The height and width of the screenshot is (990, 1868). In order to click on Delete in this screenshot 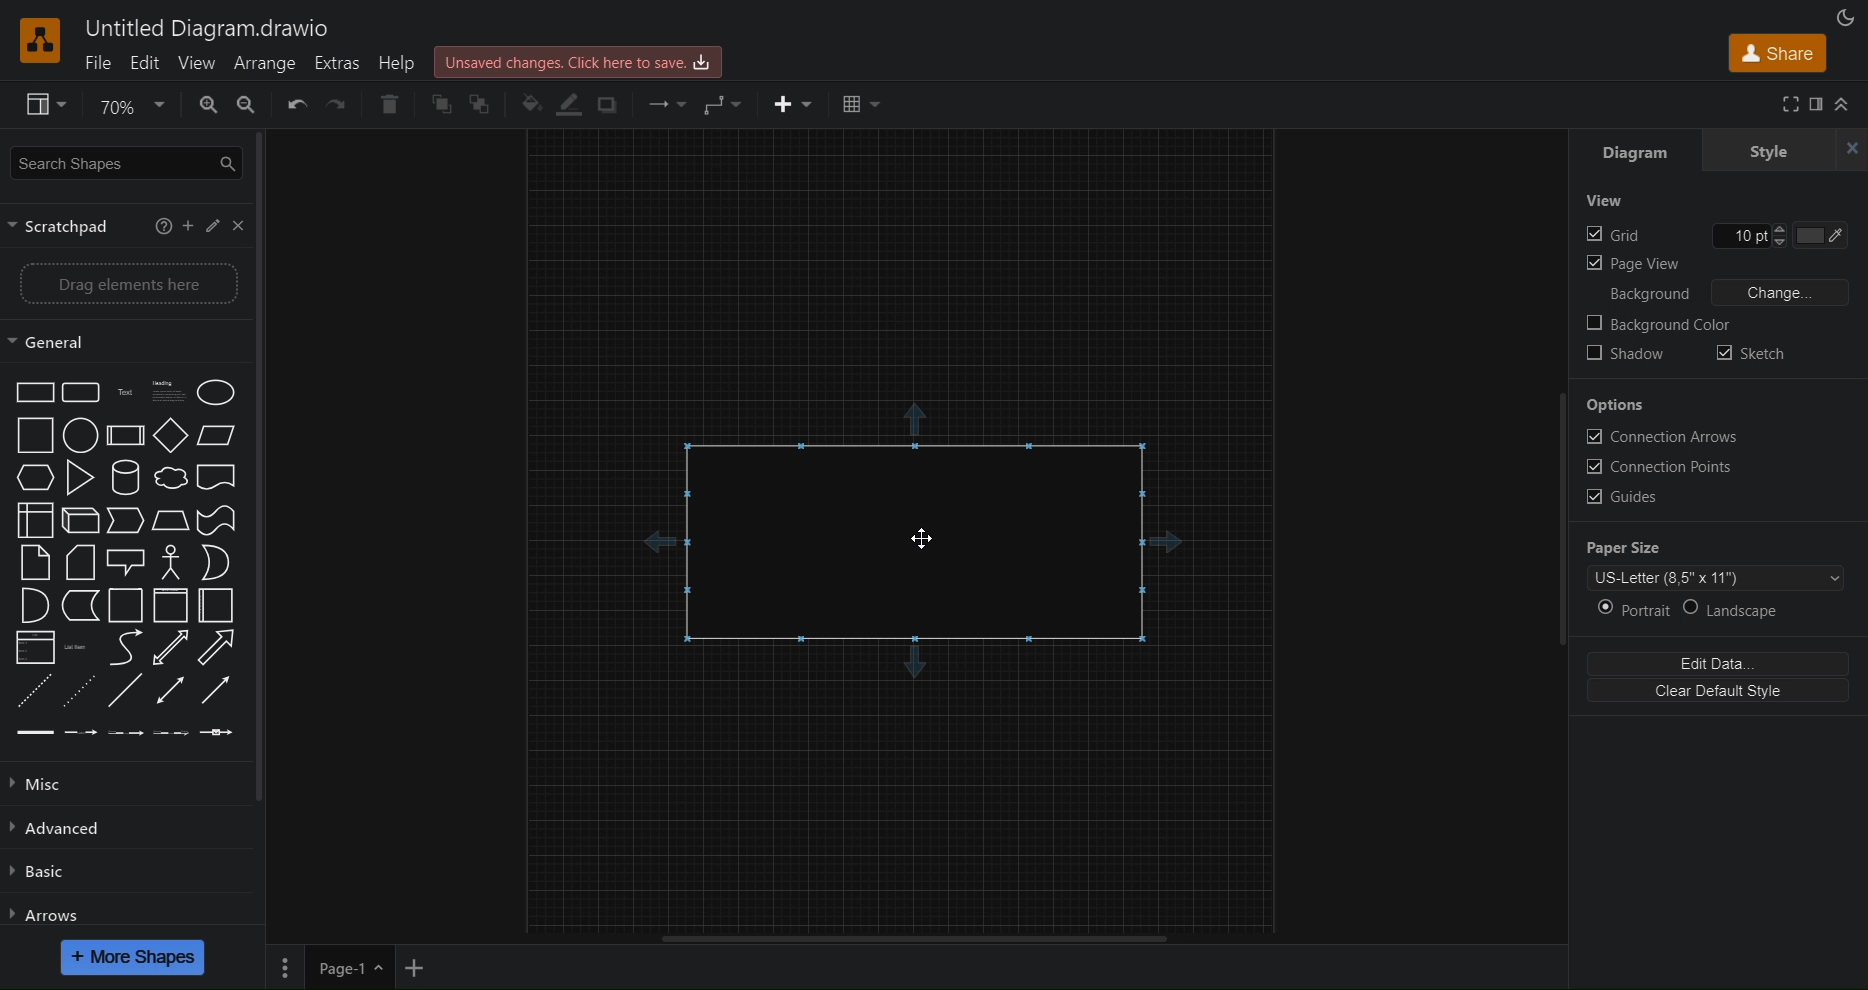, I will do `click(387, 107)`.